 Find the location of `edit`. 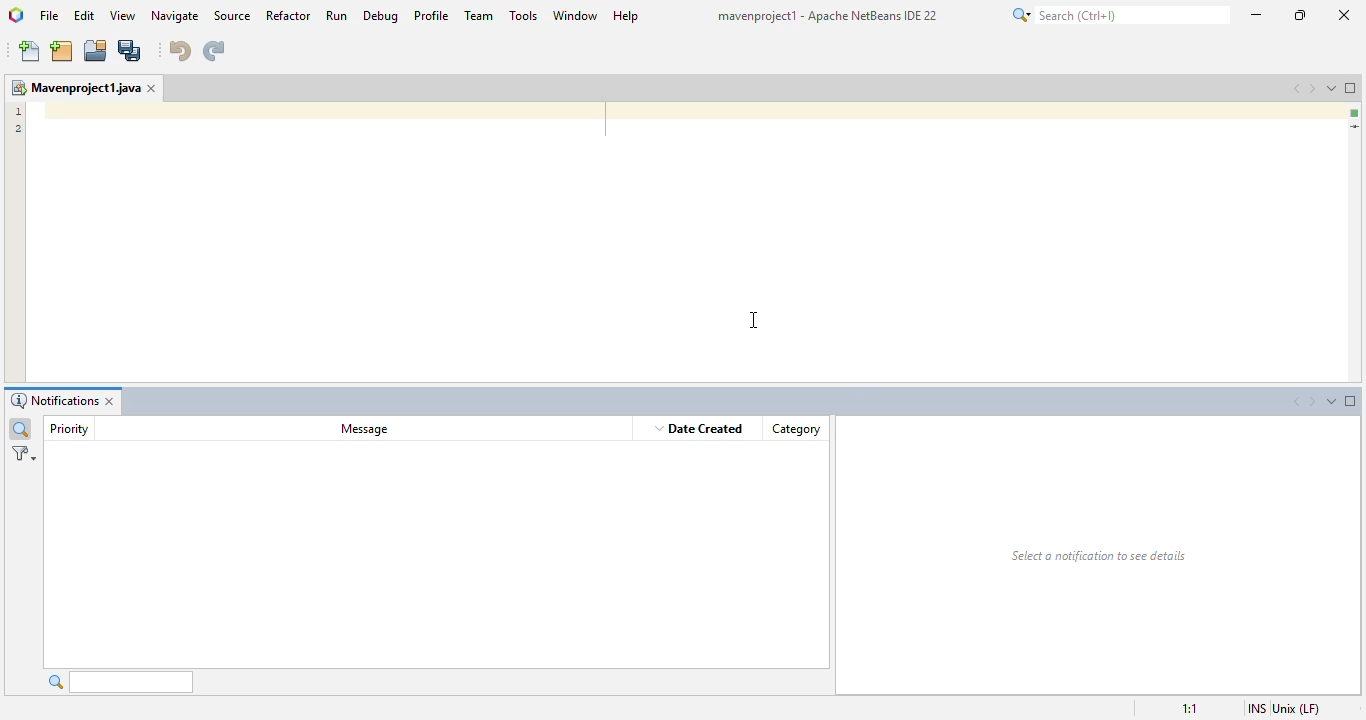

edit is located at coordinates (85, 14).